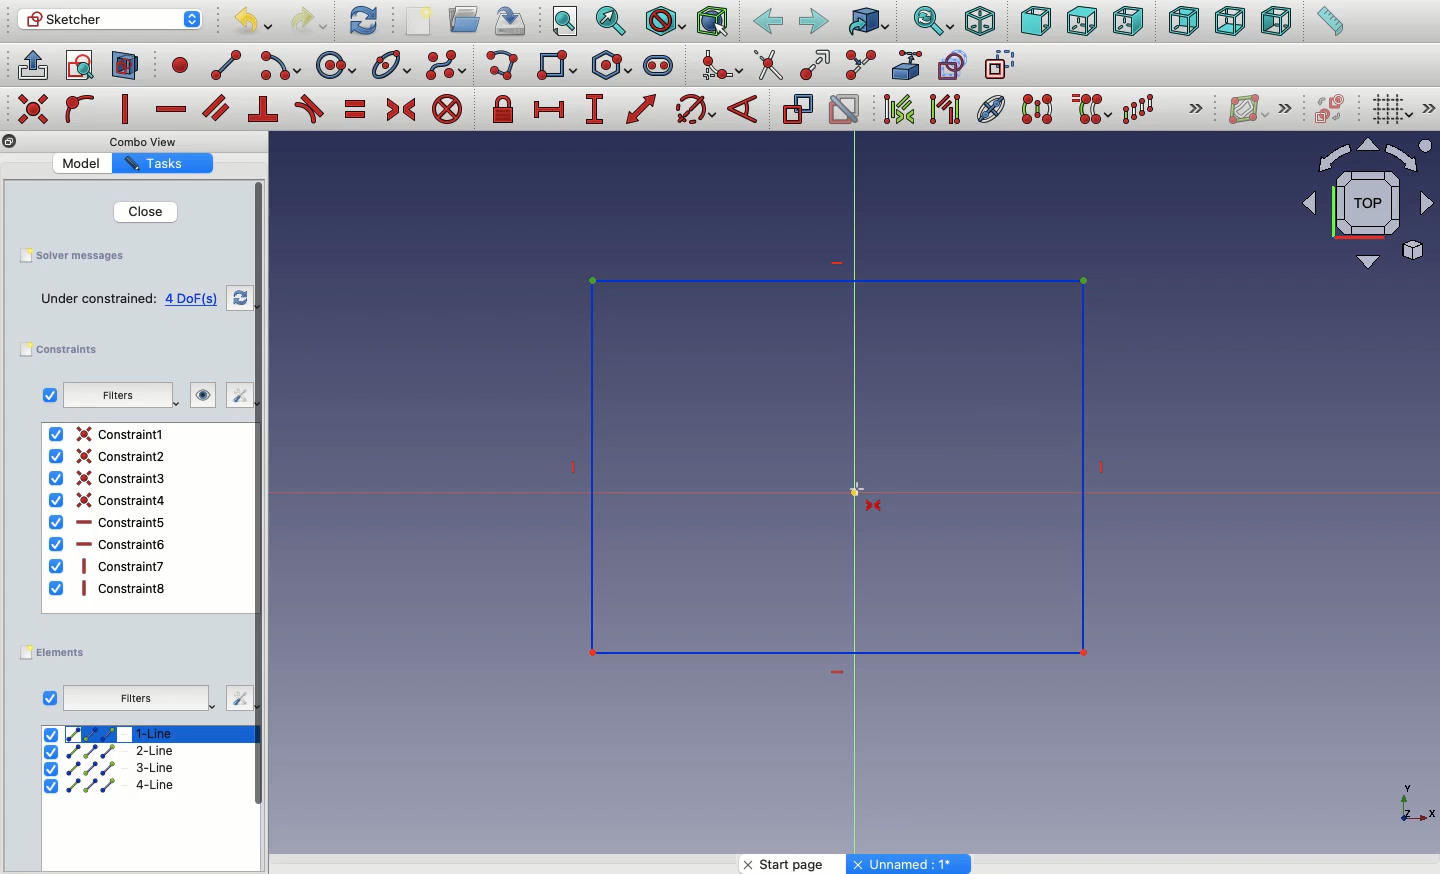 This screenshot has height=874, width=1440. What do you see at coordinates (173, 104) in the screenshot?
I see `constrain horizontally` at bounding box center [173, 104].